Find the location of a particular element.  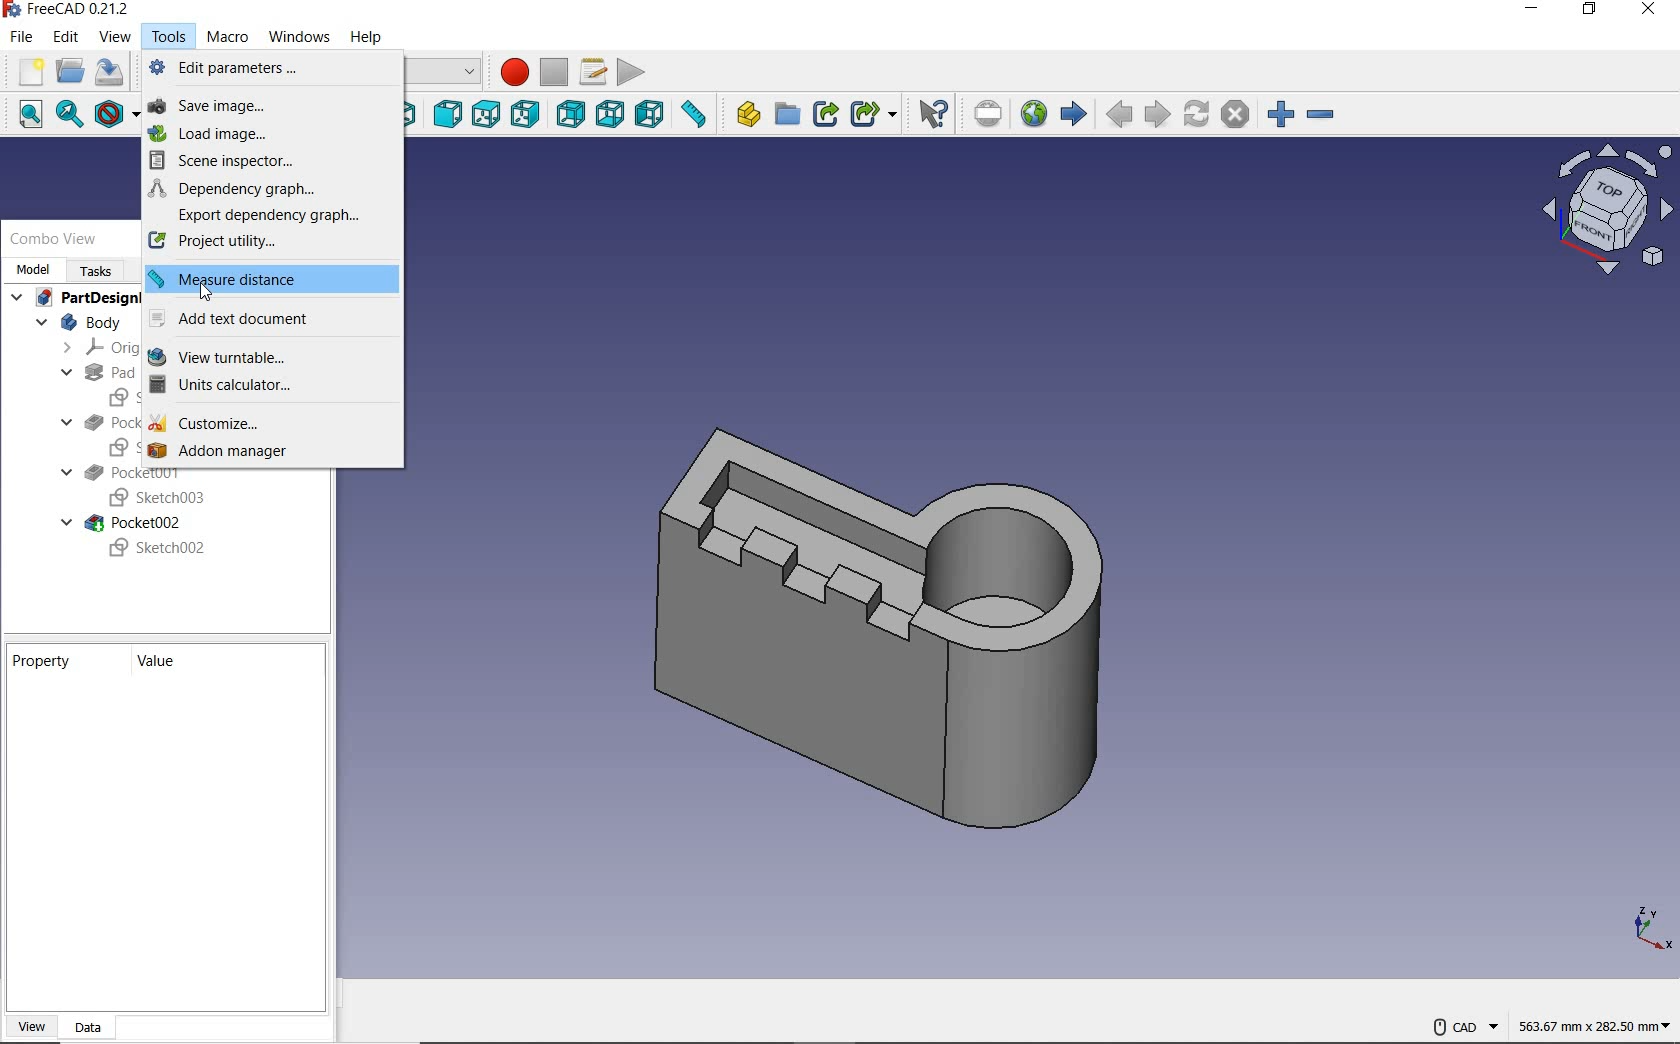

minimize is located at coordinates (1535, 11).